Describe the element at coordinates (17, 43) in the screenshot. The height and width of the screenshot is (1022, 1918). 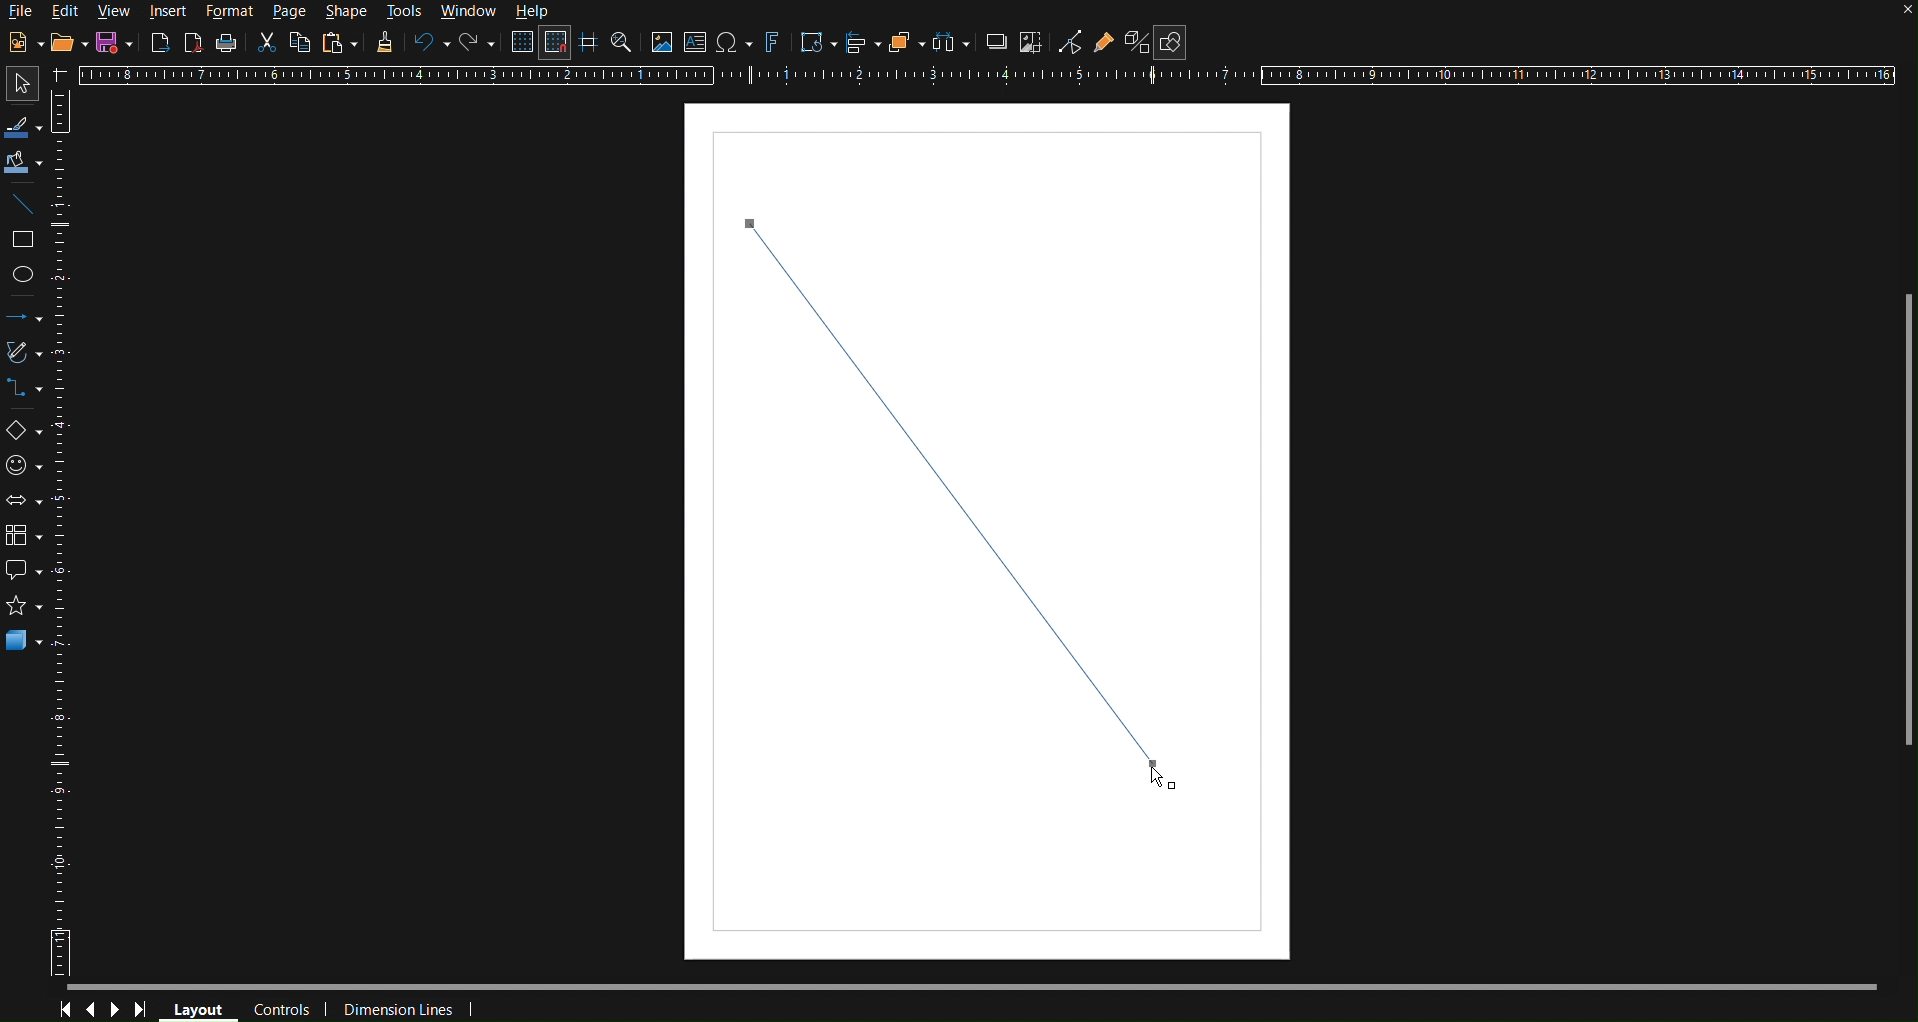
I see `` at that location.